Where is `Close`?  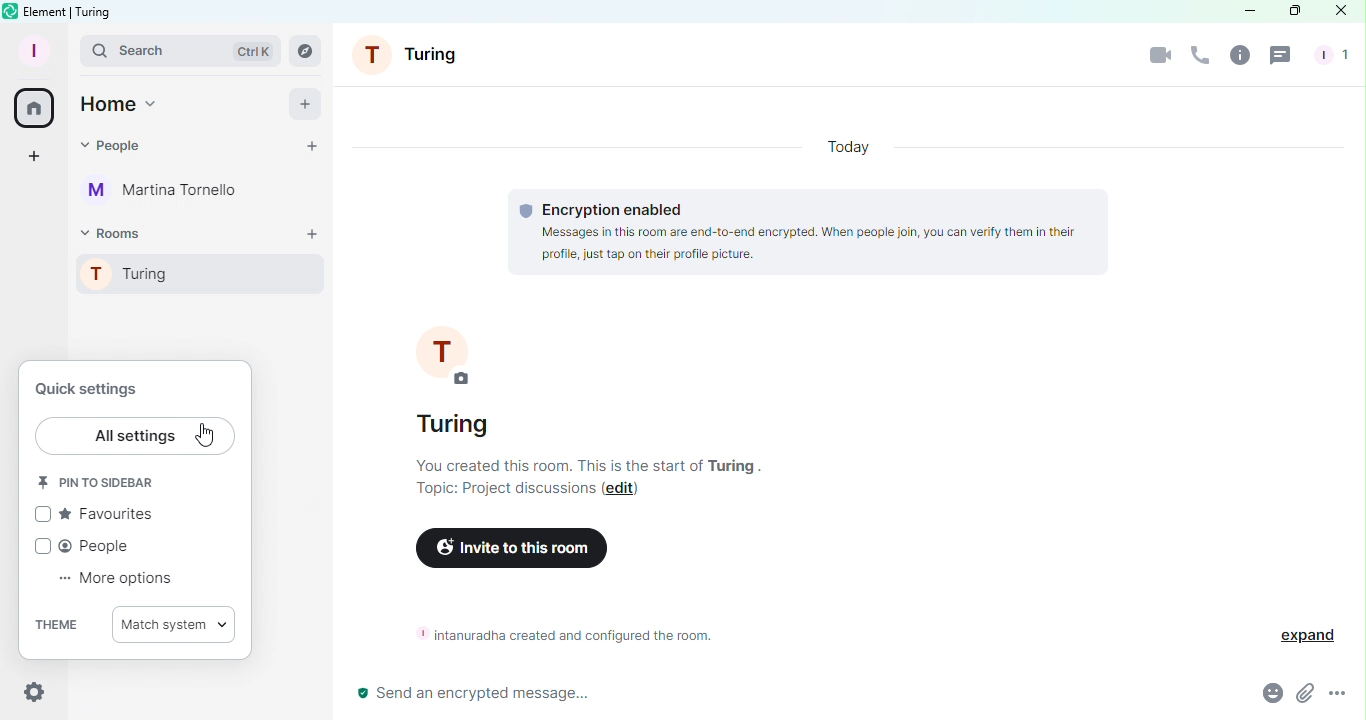 Close is located at coordinates (1340, 11).